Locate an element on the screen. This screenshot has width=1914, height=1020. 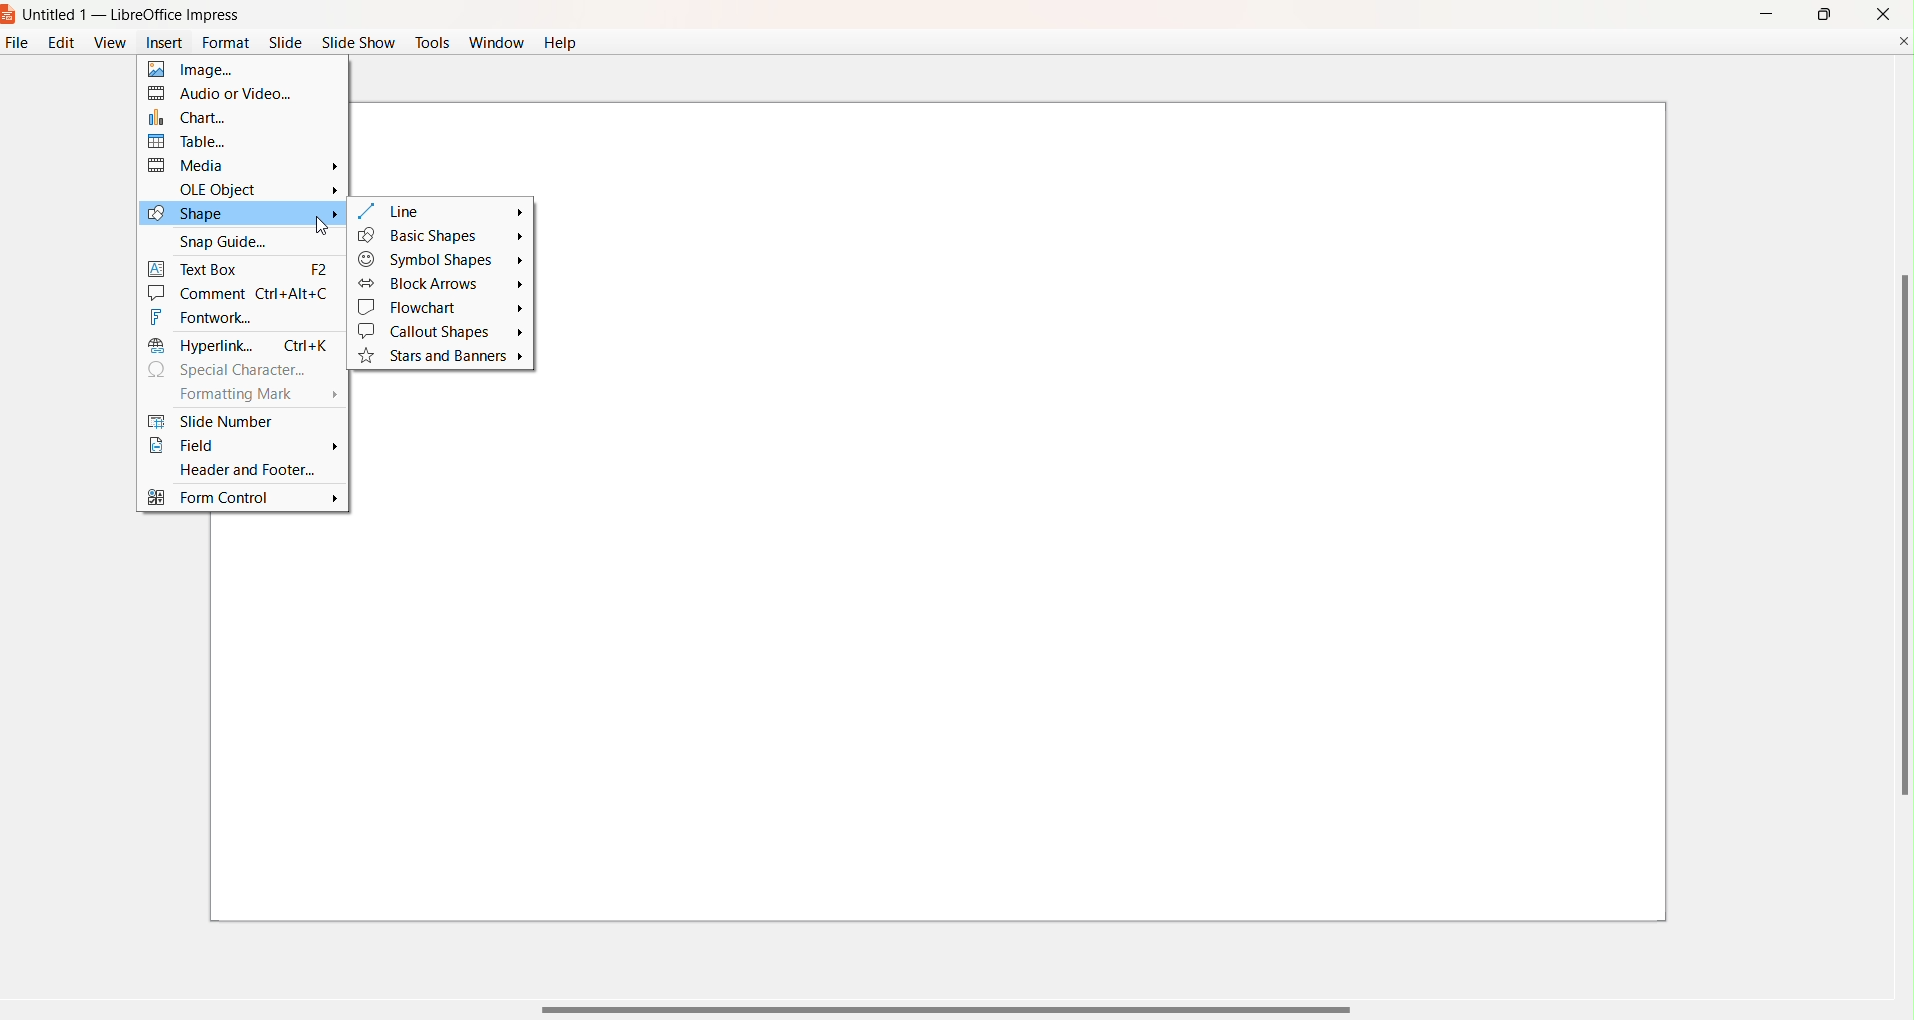
File is located at coordinates (15, 47).